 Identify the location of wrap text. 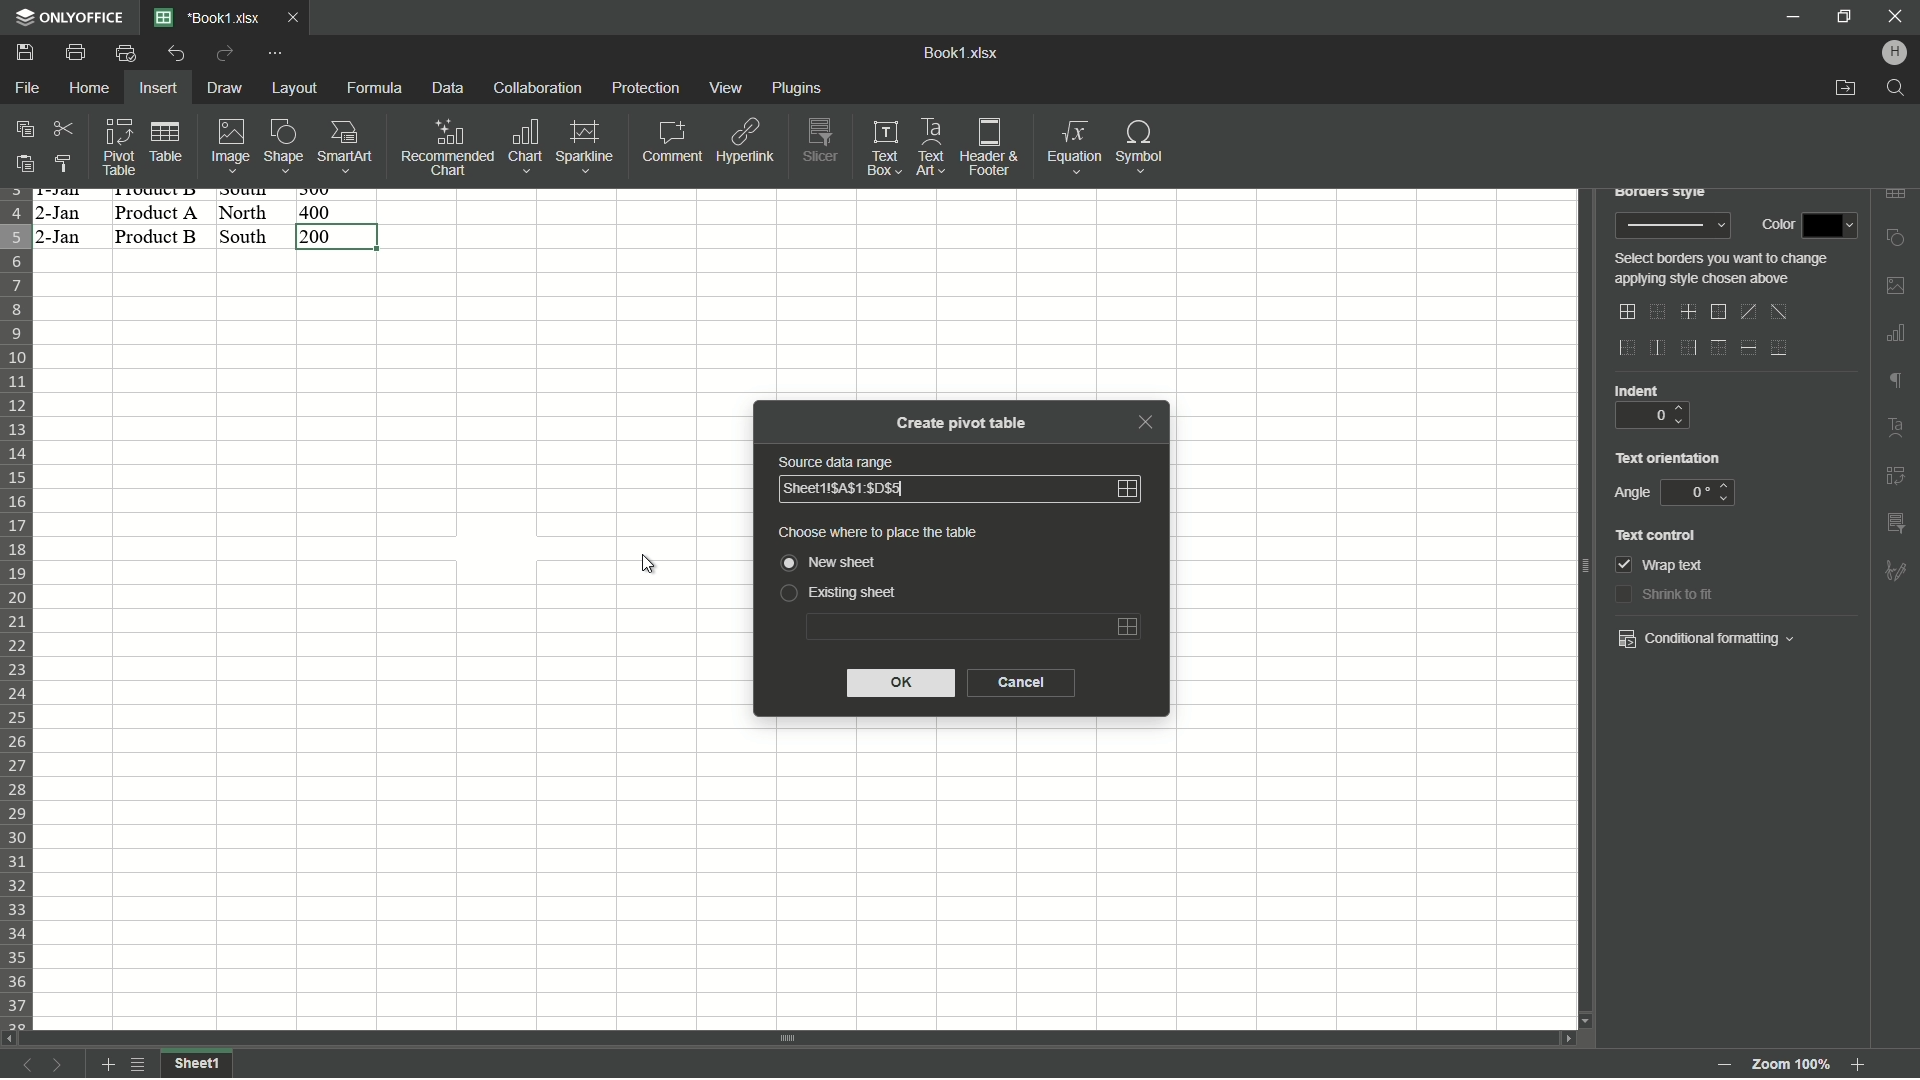
(1659, 565).